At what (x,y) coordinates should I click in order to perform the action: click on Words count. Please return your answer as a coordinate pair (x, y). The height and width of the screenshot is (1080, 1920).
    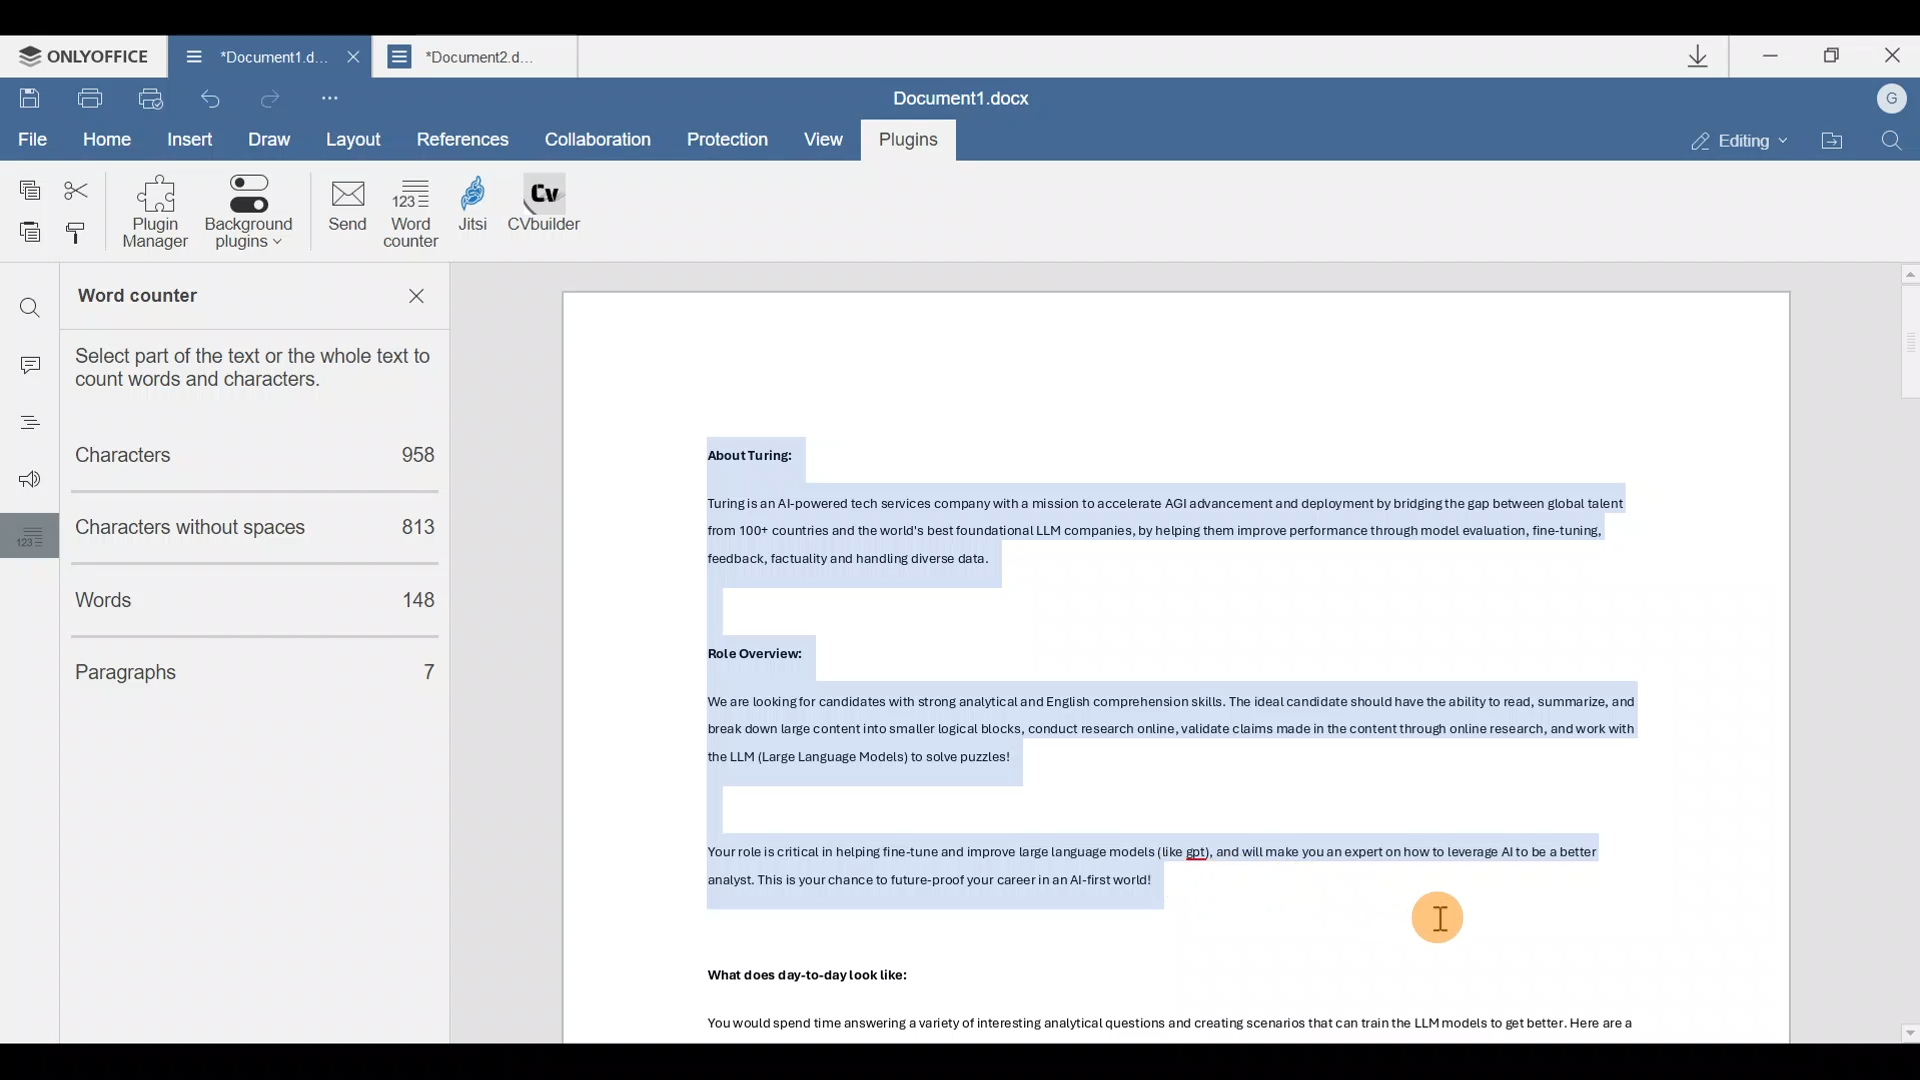
    Looking at the image, I should click on (188, 595).